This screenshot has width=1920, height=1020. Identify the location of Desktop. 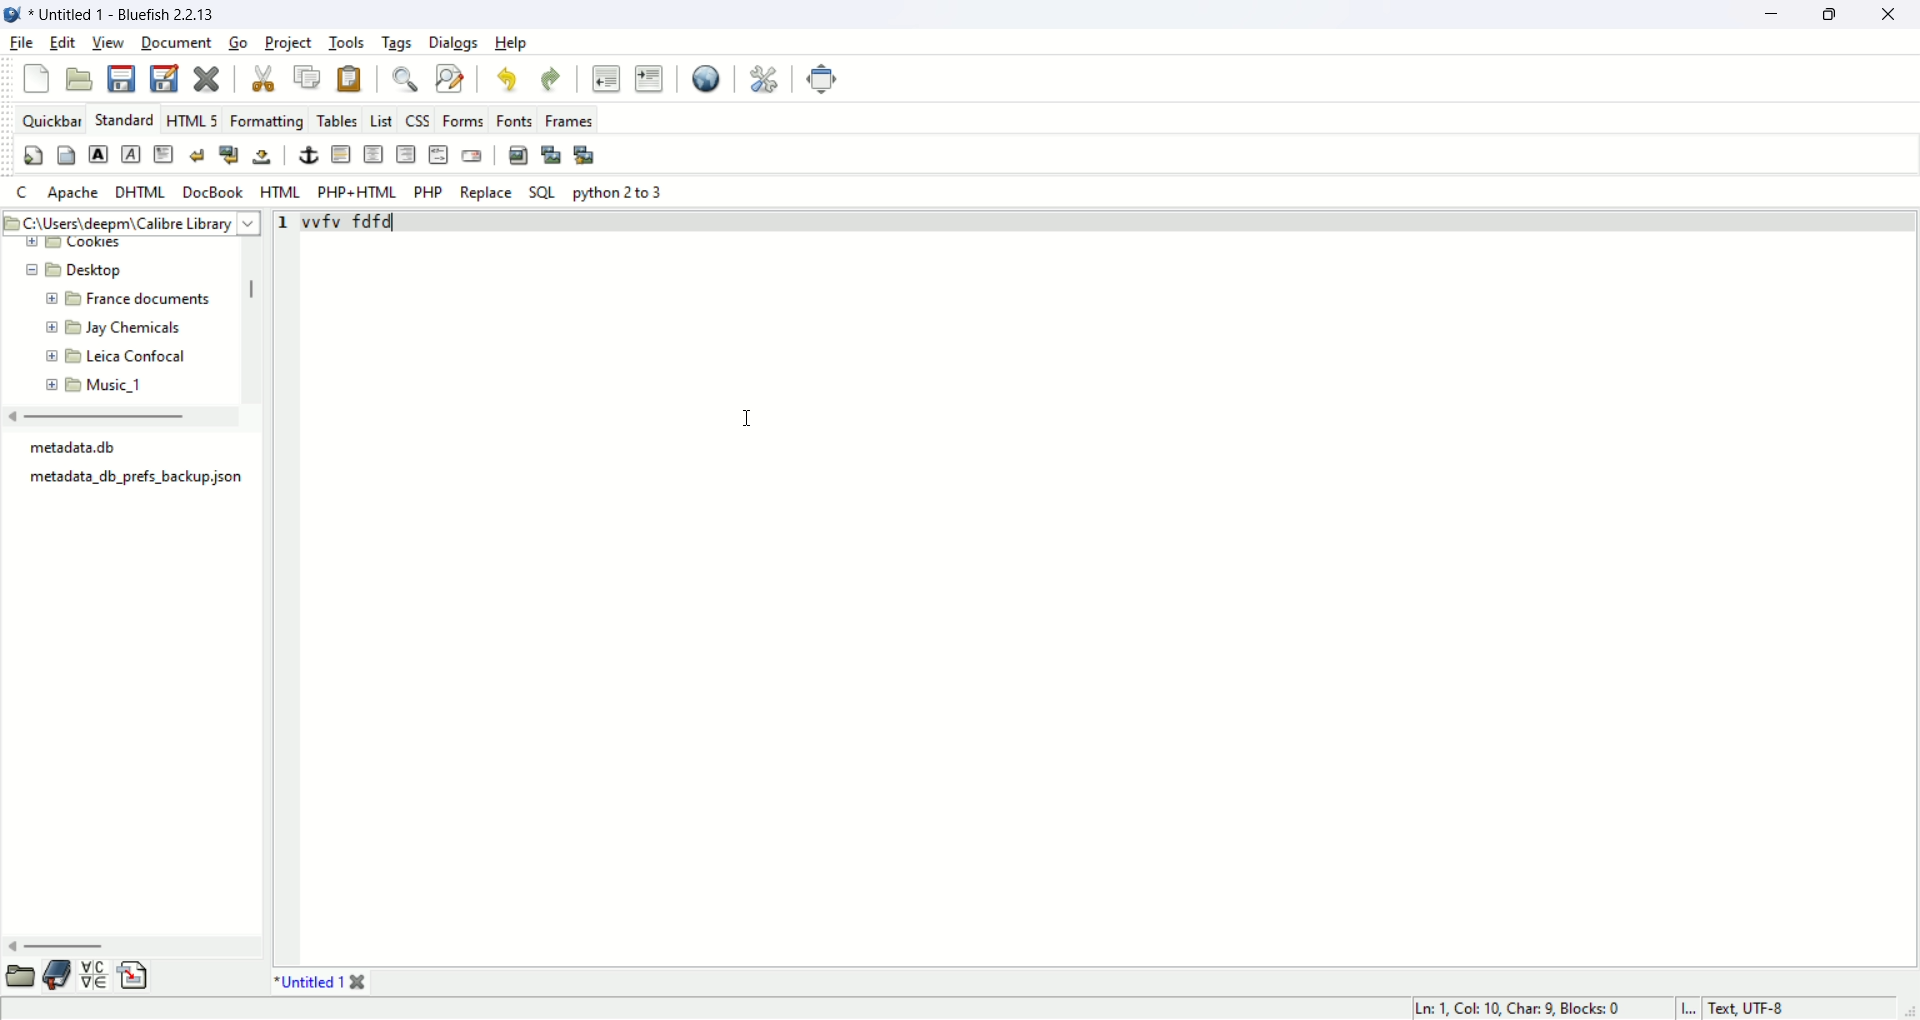
(105, 270).